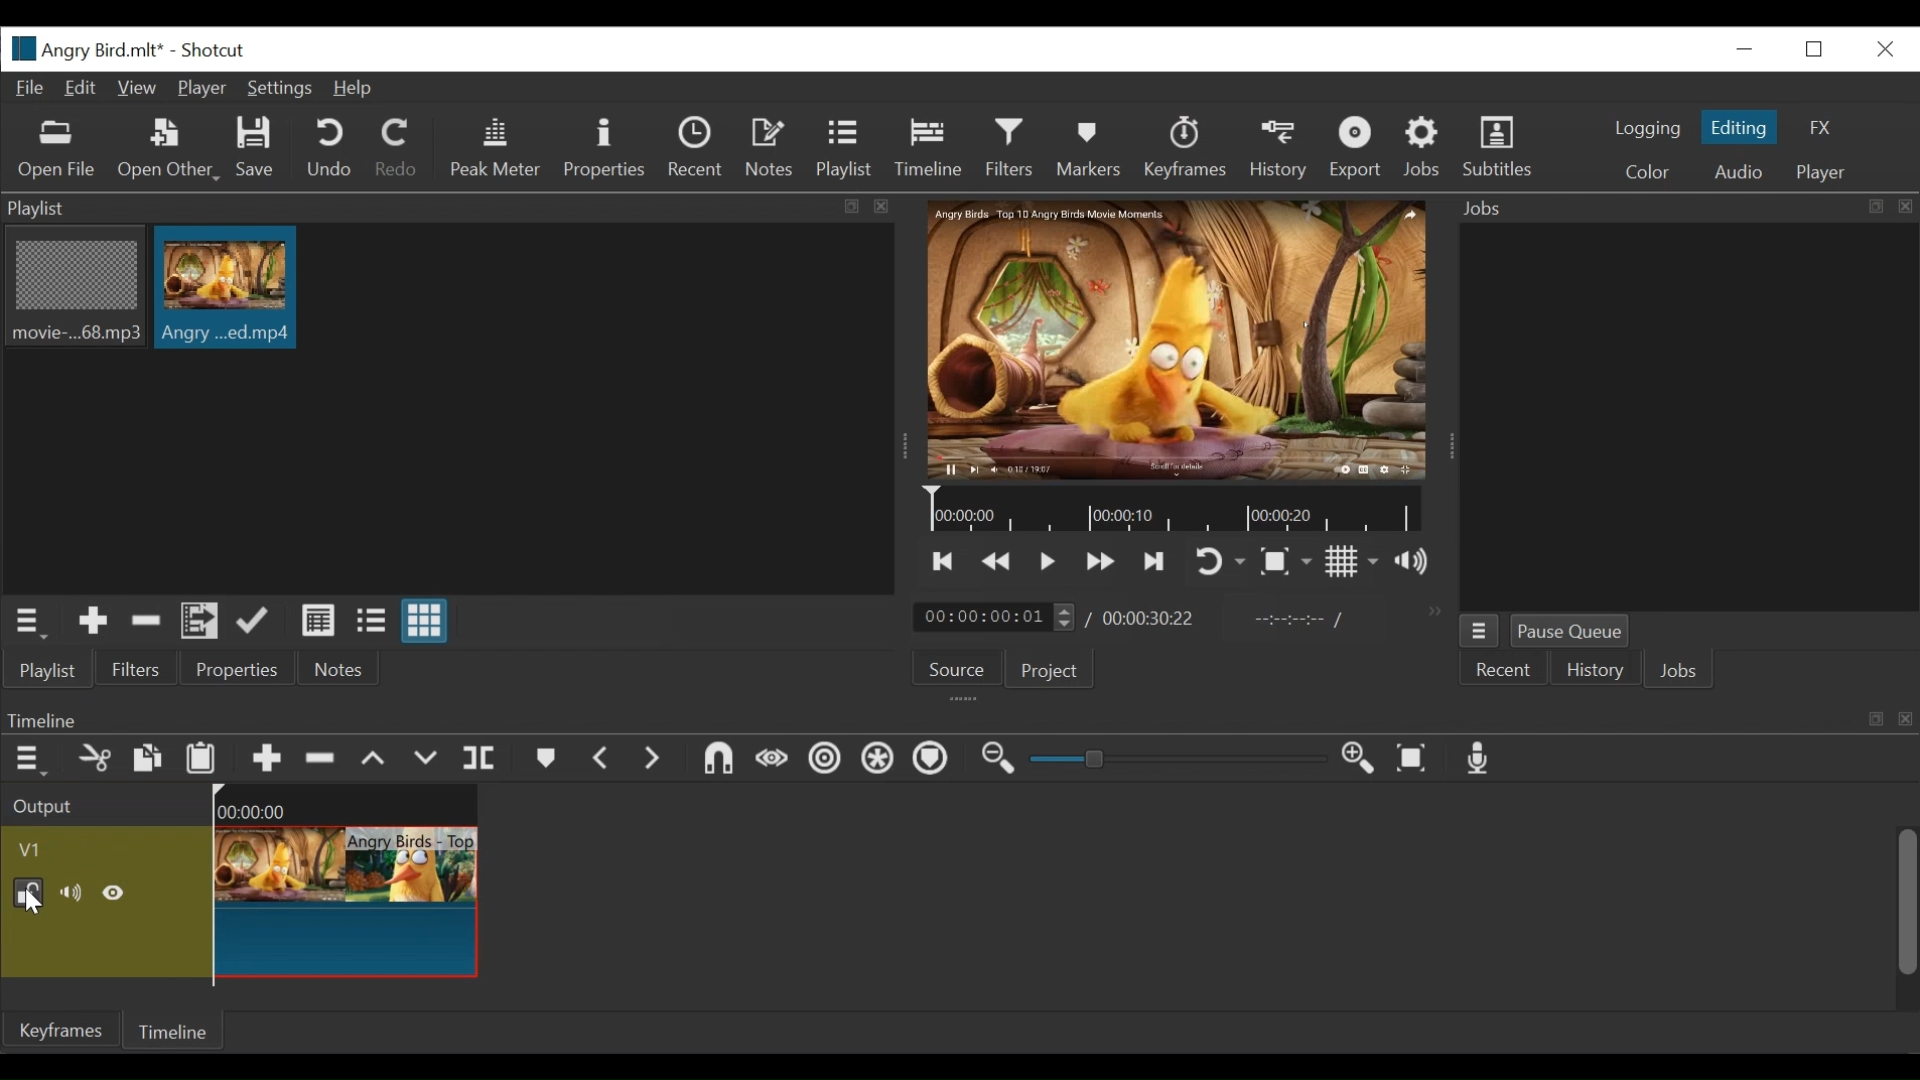 This screenshot has width=1920, height=1080. Describe the element at coordinates (347, 901) in the screenshot. I see `Clip` at that location.